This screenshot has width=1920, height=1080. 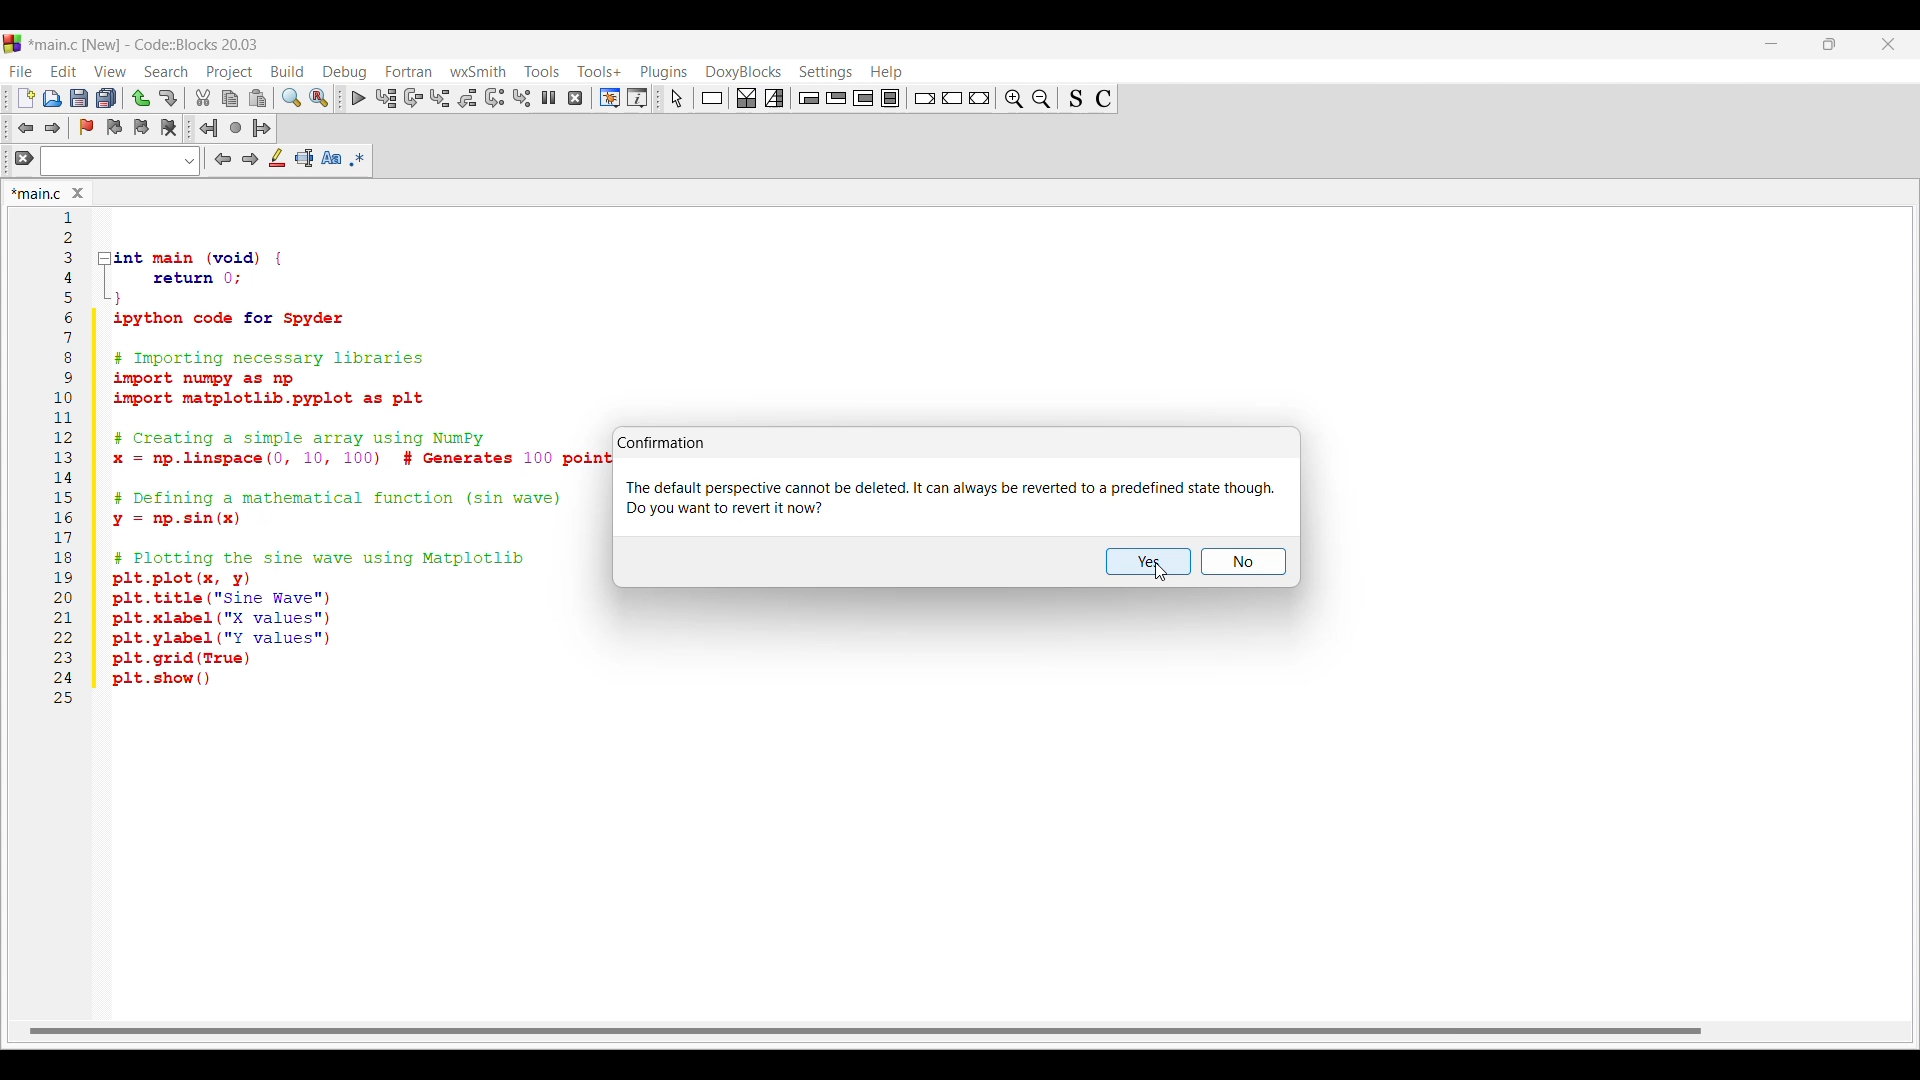 What do you see at coordinates (1149, 561) in the screenshot?
I see `Yes` at bounding box center [1149, 561].